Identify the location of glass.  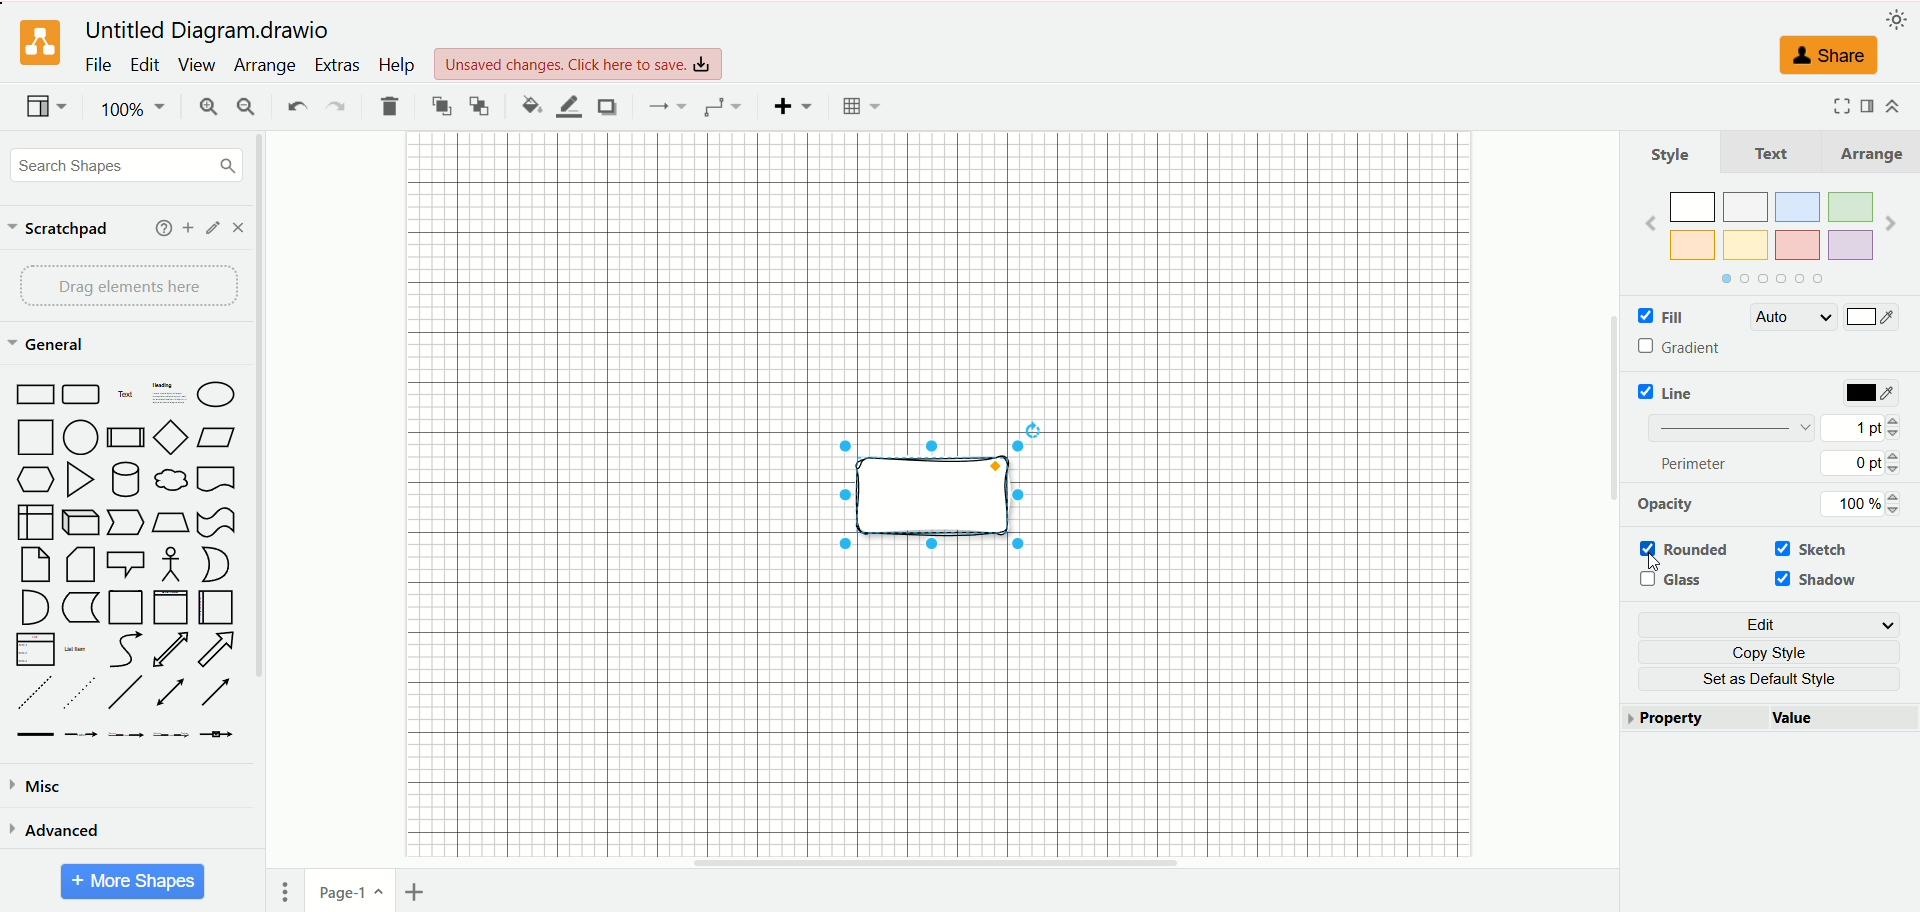
(1676, 580).